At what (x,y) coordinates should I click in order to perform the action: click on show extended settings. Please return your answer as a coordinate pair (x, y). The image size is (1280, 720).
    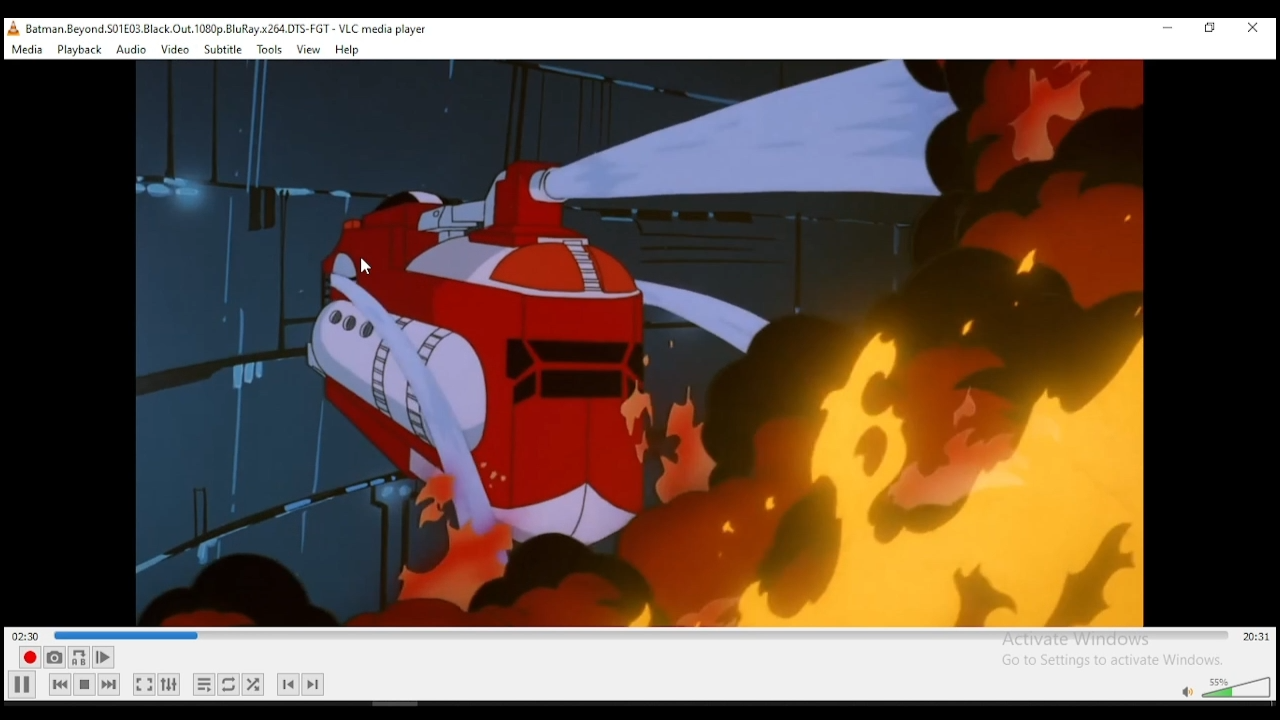
    Looking at the image, I should click on (253, 683).